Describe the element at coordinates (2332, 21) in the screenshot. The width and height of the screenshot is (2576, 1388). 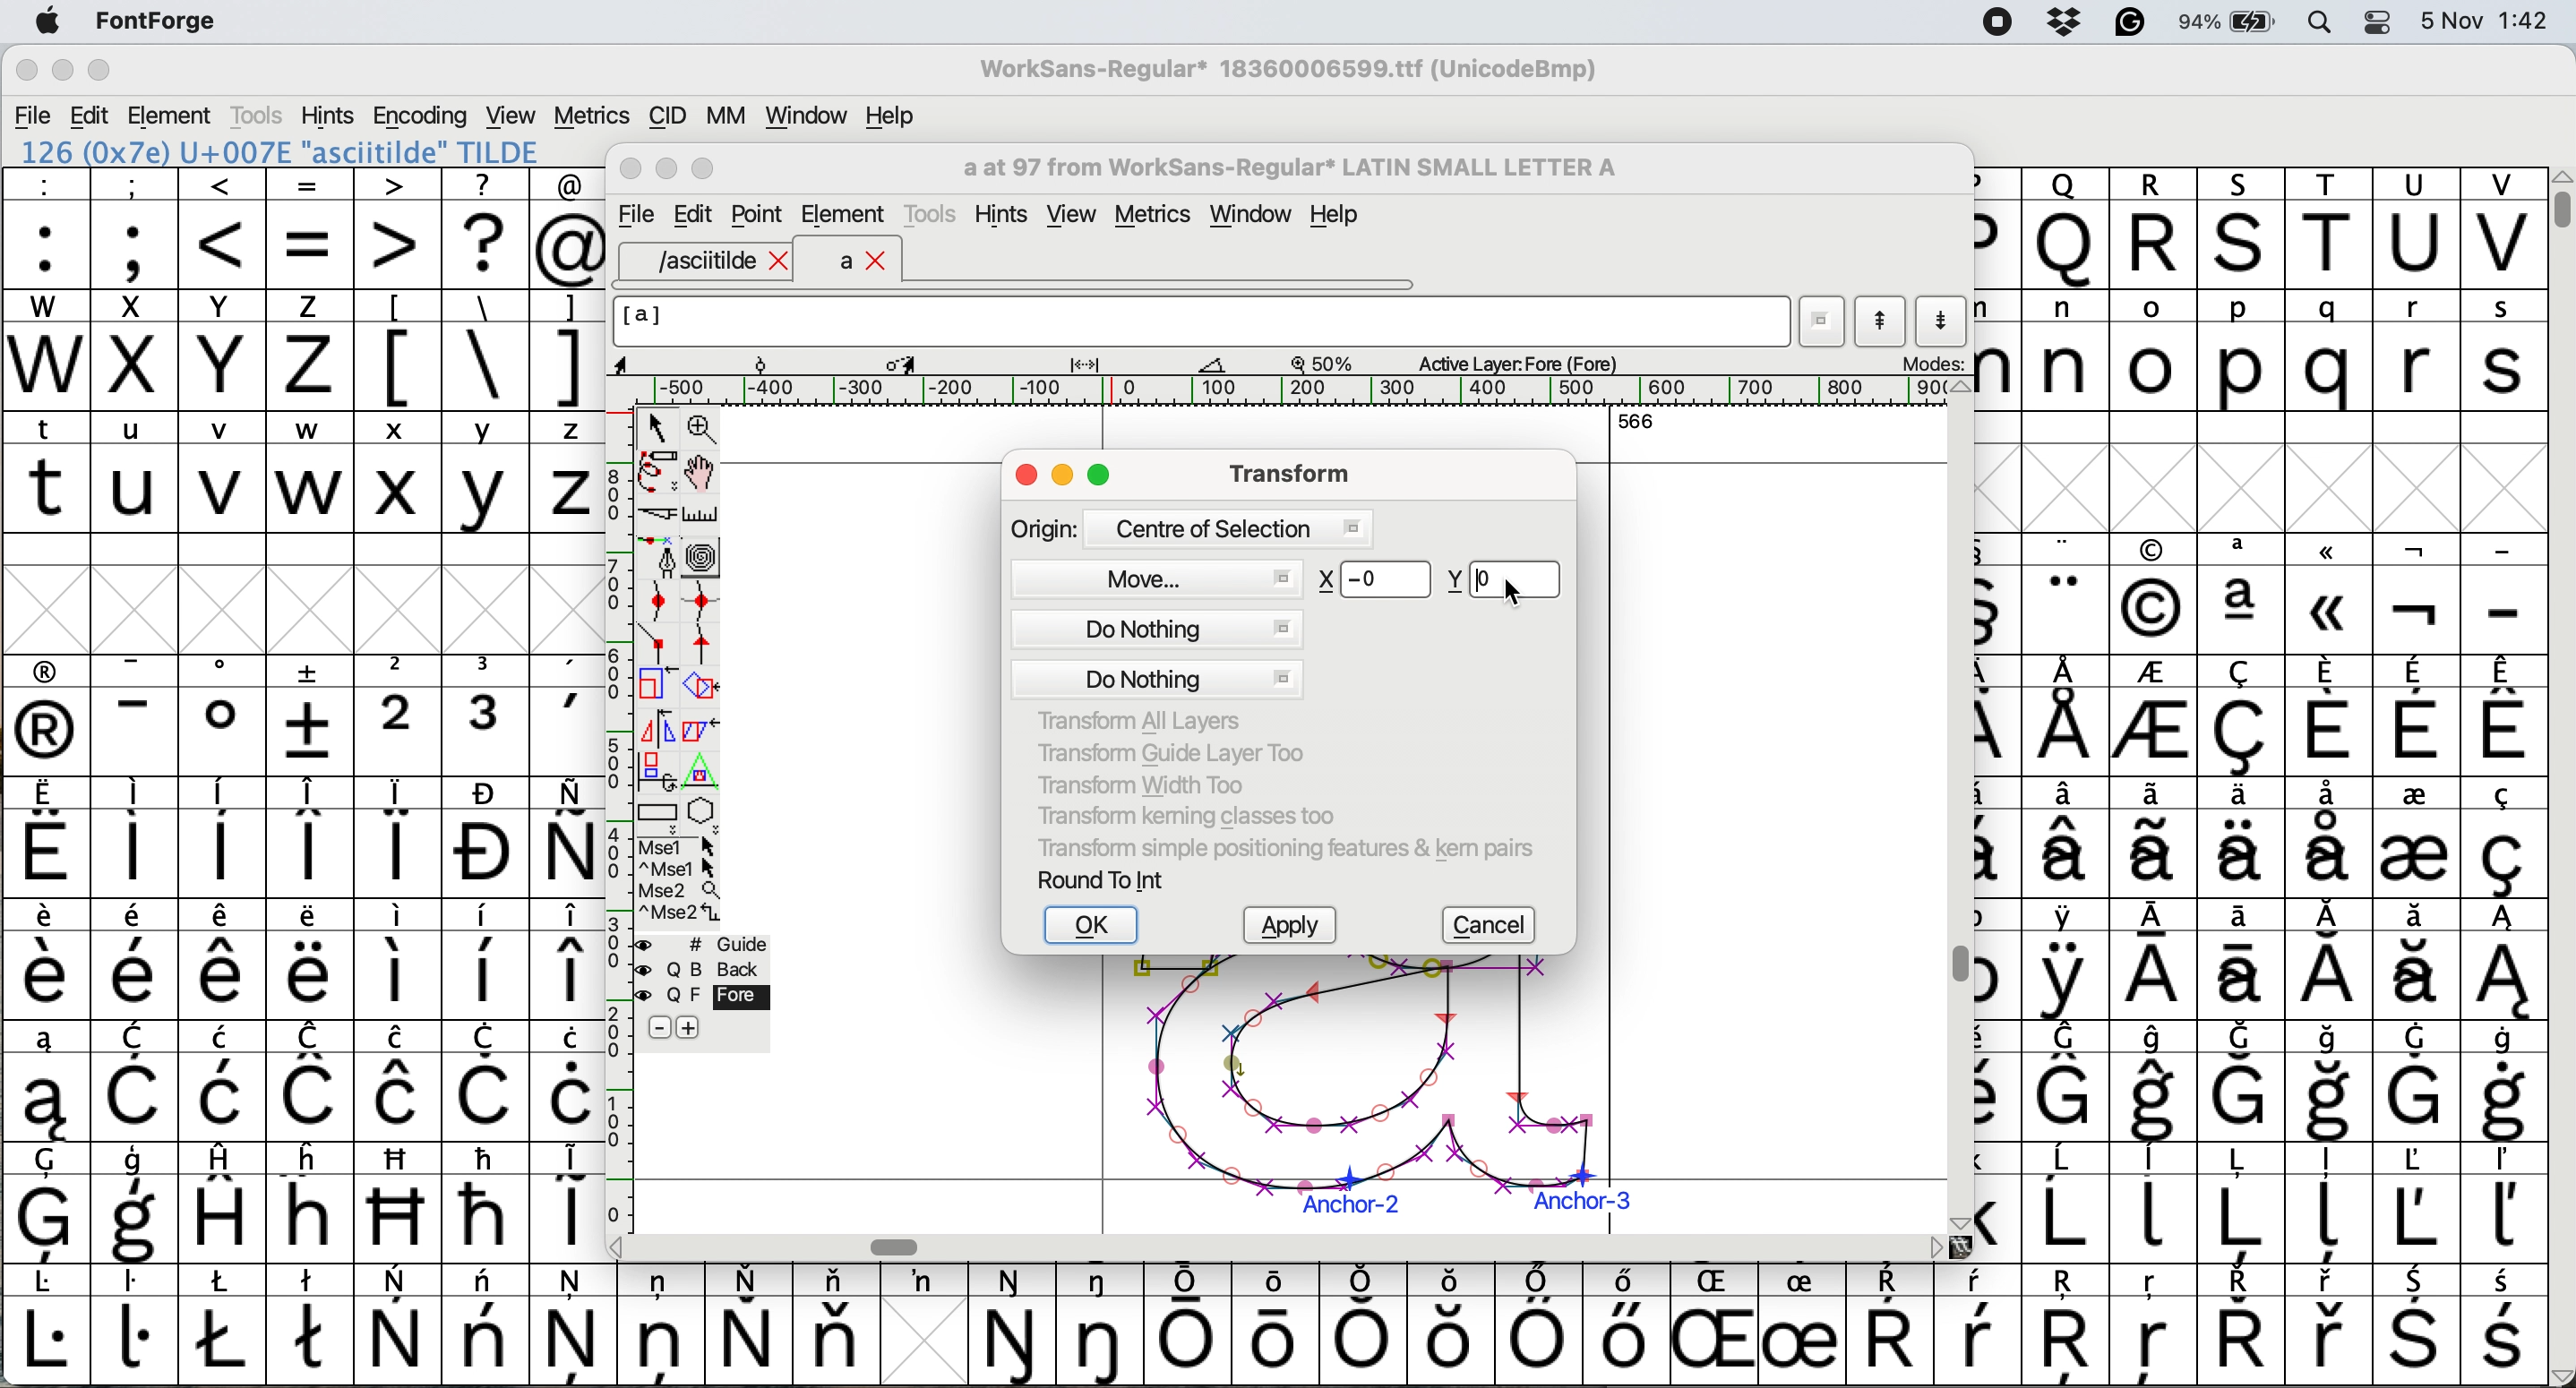
I see `spotlight search` at that location.